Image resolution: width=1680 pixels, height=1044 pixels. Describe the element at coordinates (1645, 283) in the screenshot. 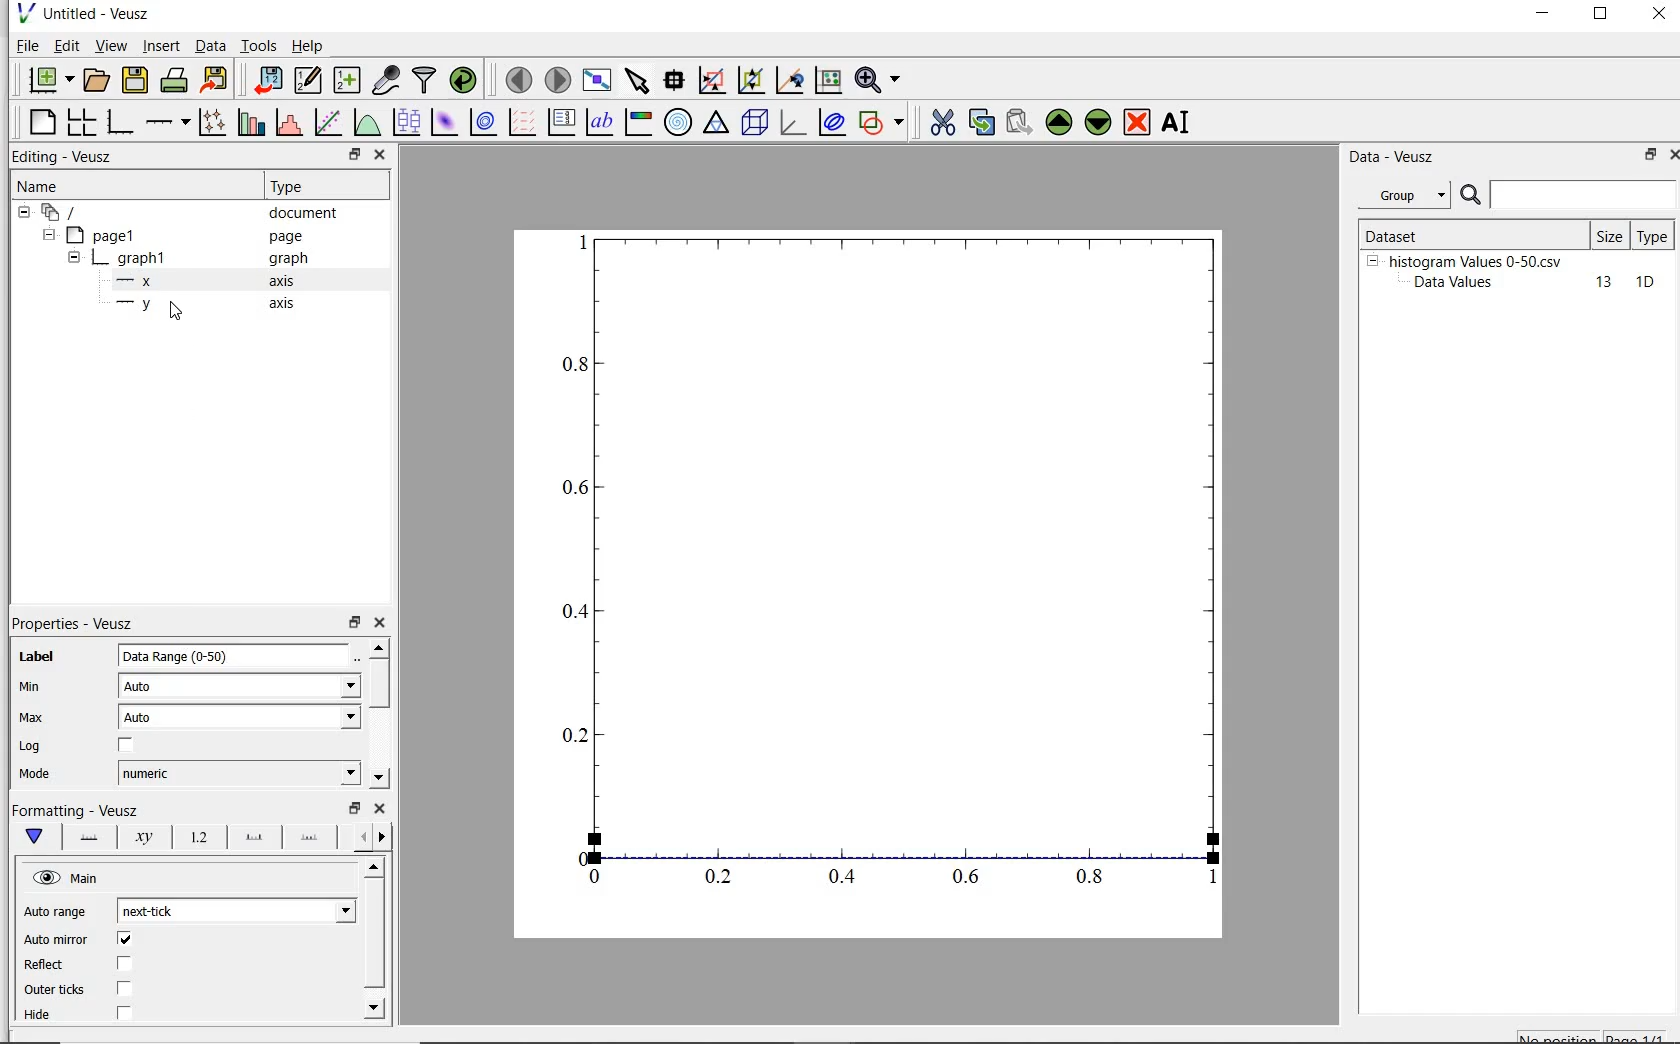

I see `10` at that location.